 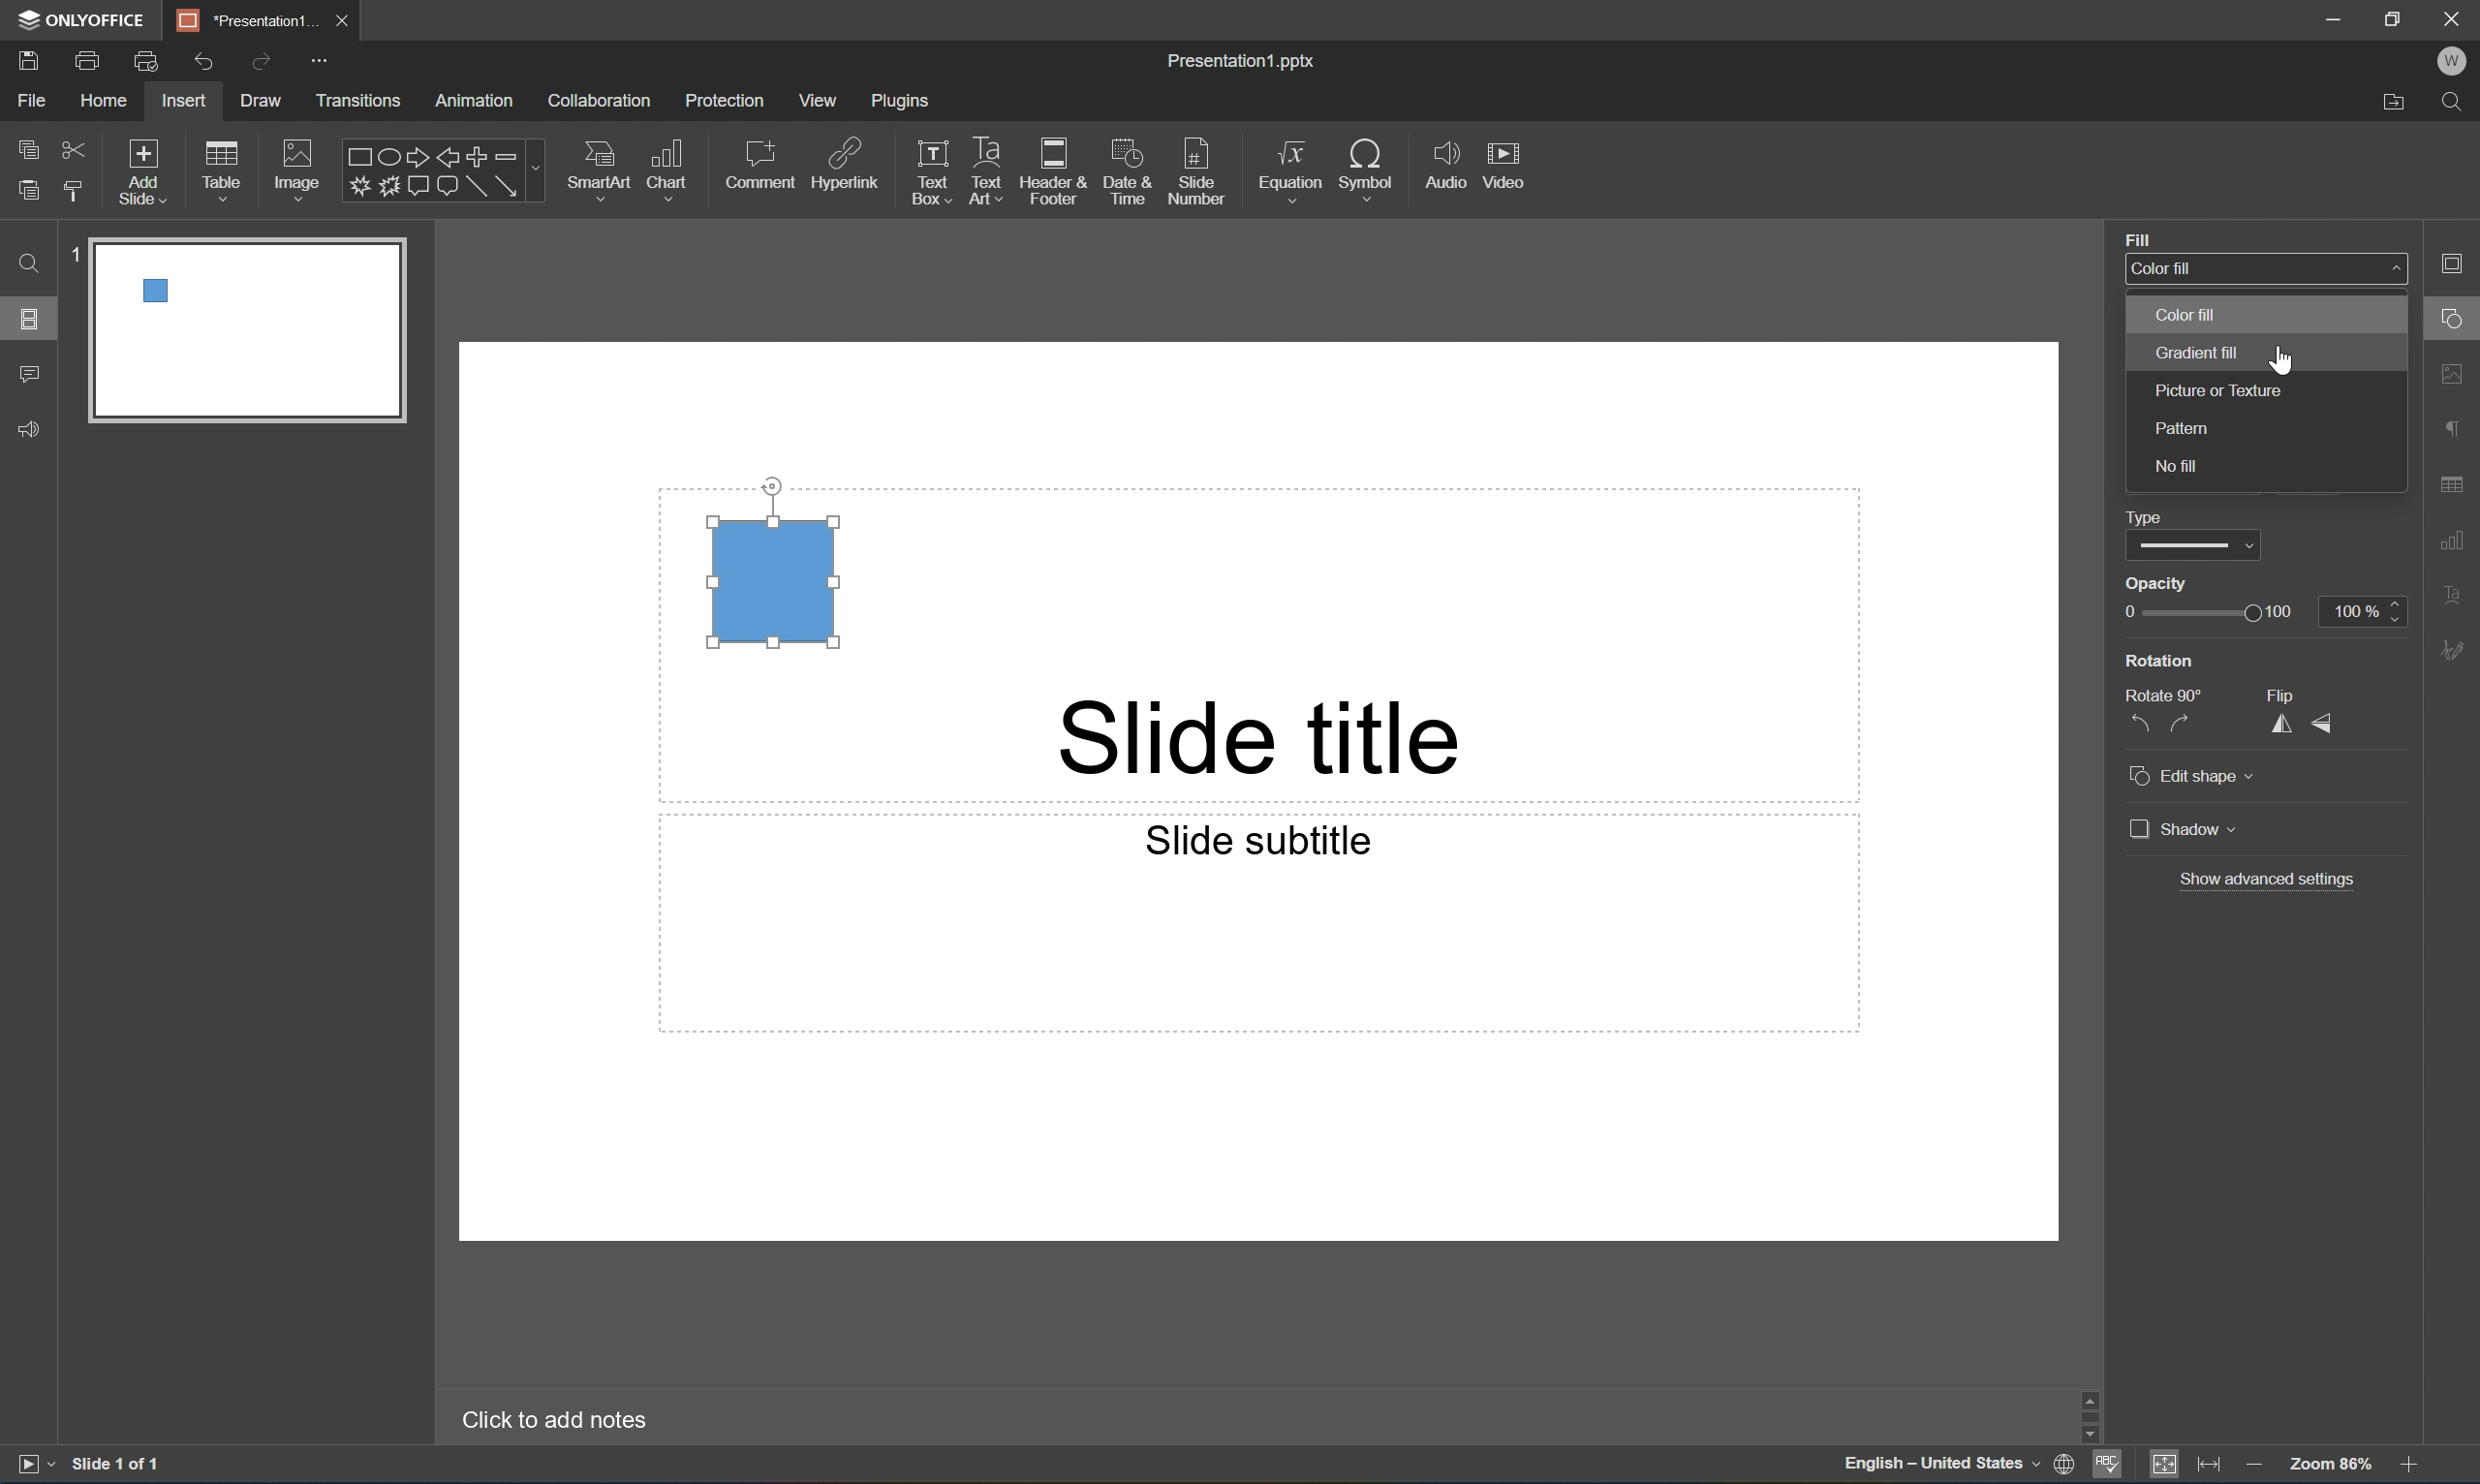 What do you see at coordinates (561, 1420) in the screenshot?
I see `Click to add notes` at bounding box center [561, 1420].